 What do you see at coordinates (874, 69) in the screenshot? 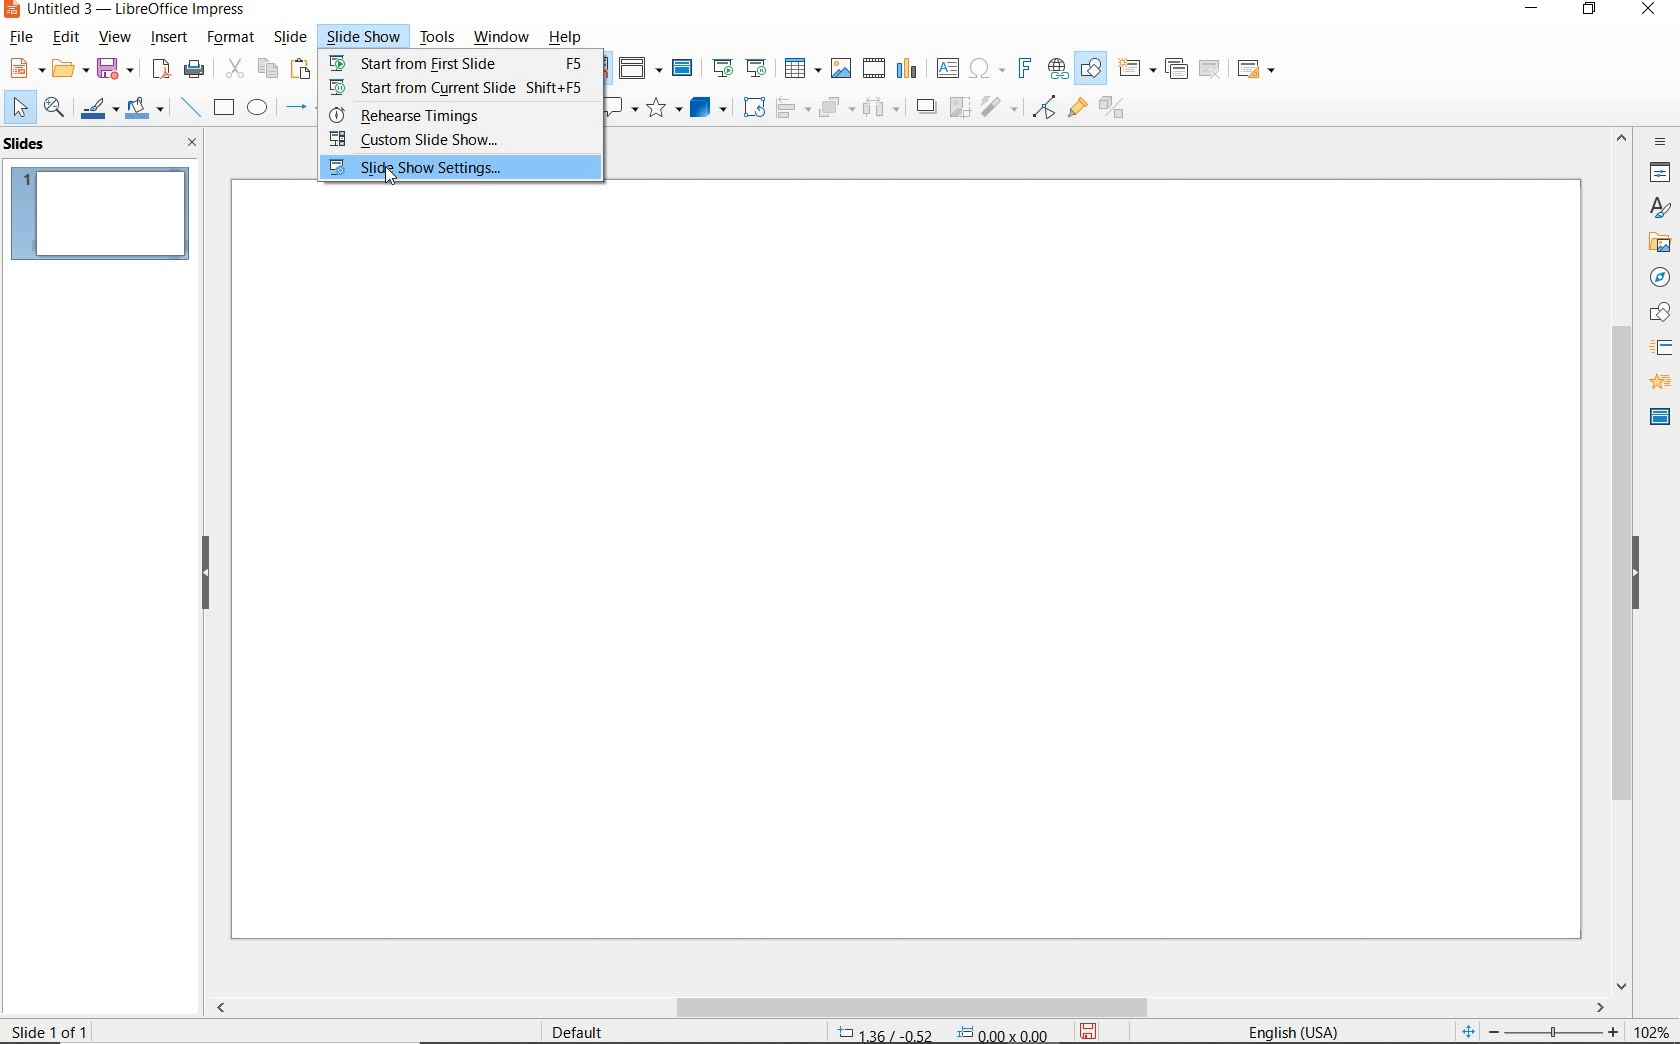
I see `INSERT VIDEO` at bounding box center [874, 69].